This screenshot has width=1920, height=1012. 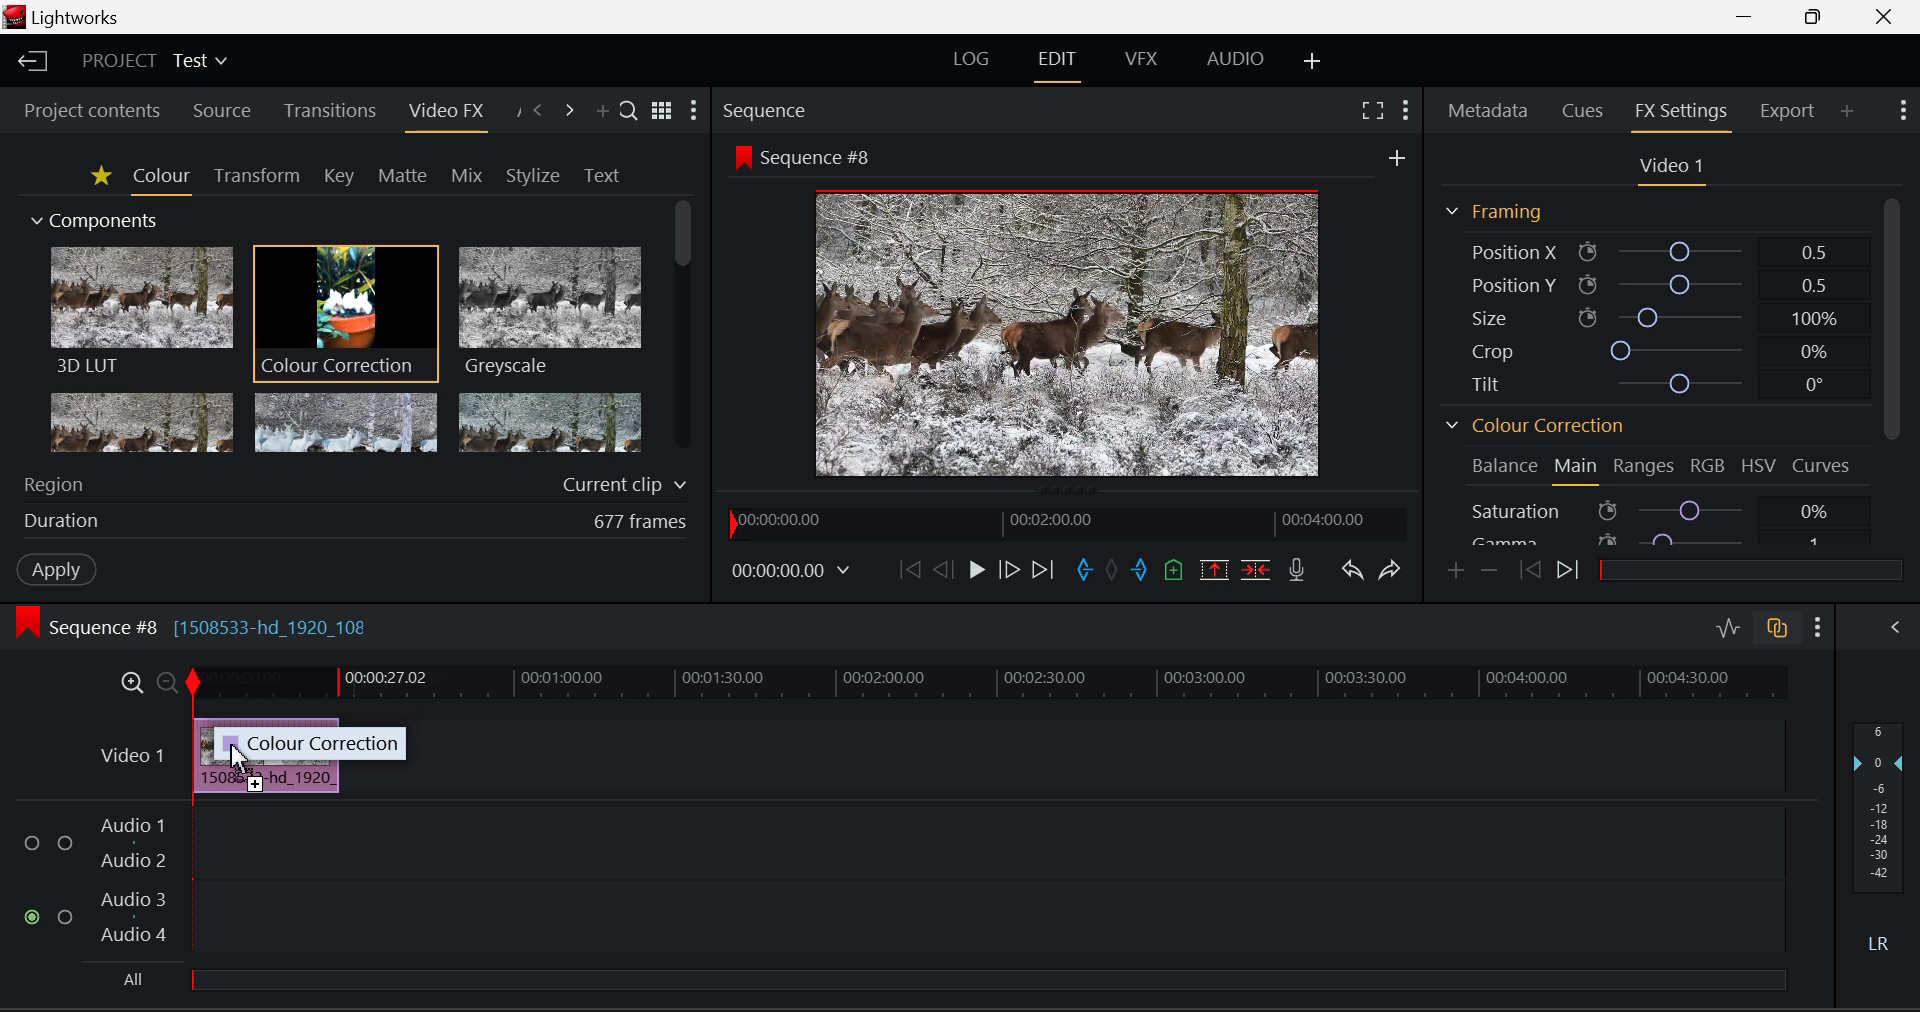 I want to click on Size, so click(x=1646, y=317).